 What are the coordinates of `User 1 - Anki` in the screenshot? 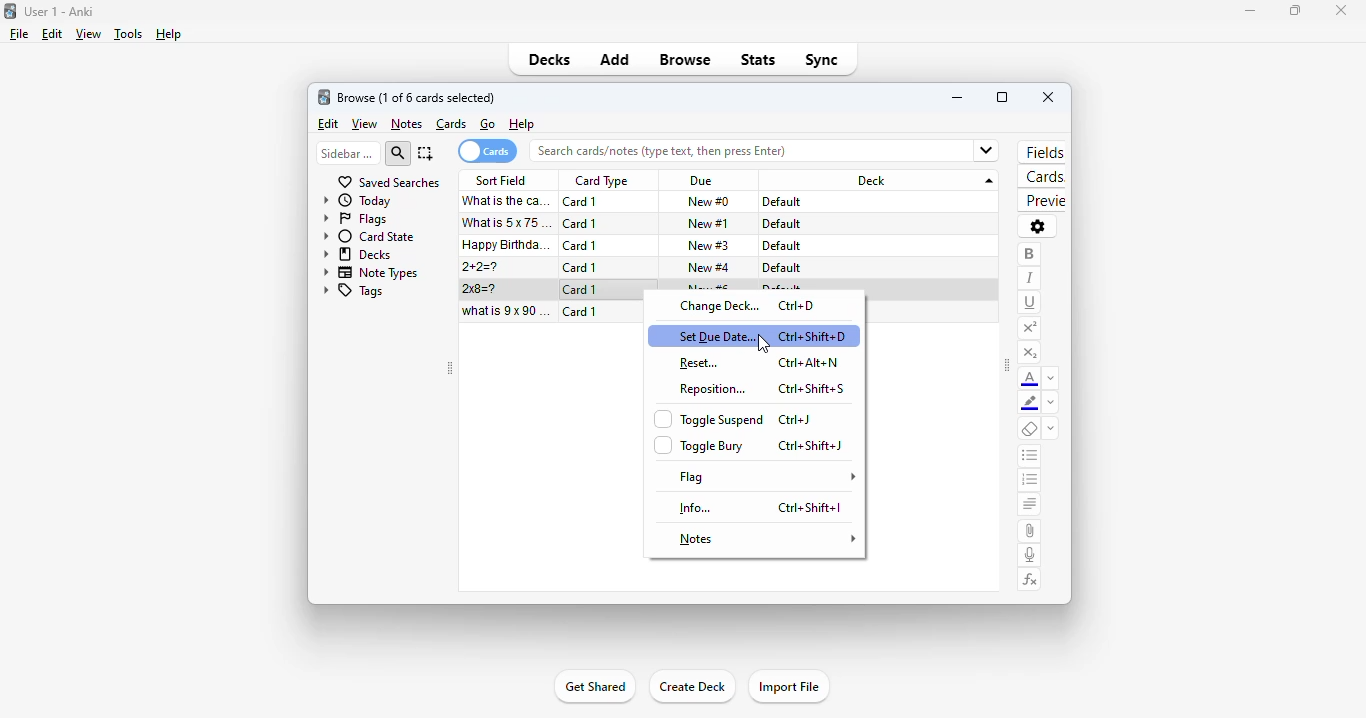 It's located at (59, 11).